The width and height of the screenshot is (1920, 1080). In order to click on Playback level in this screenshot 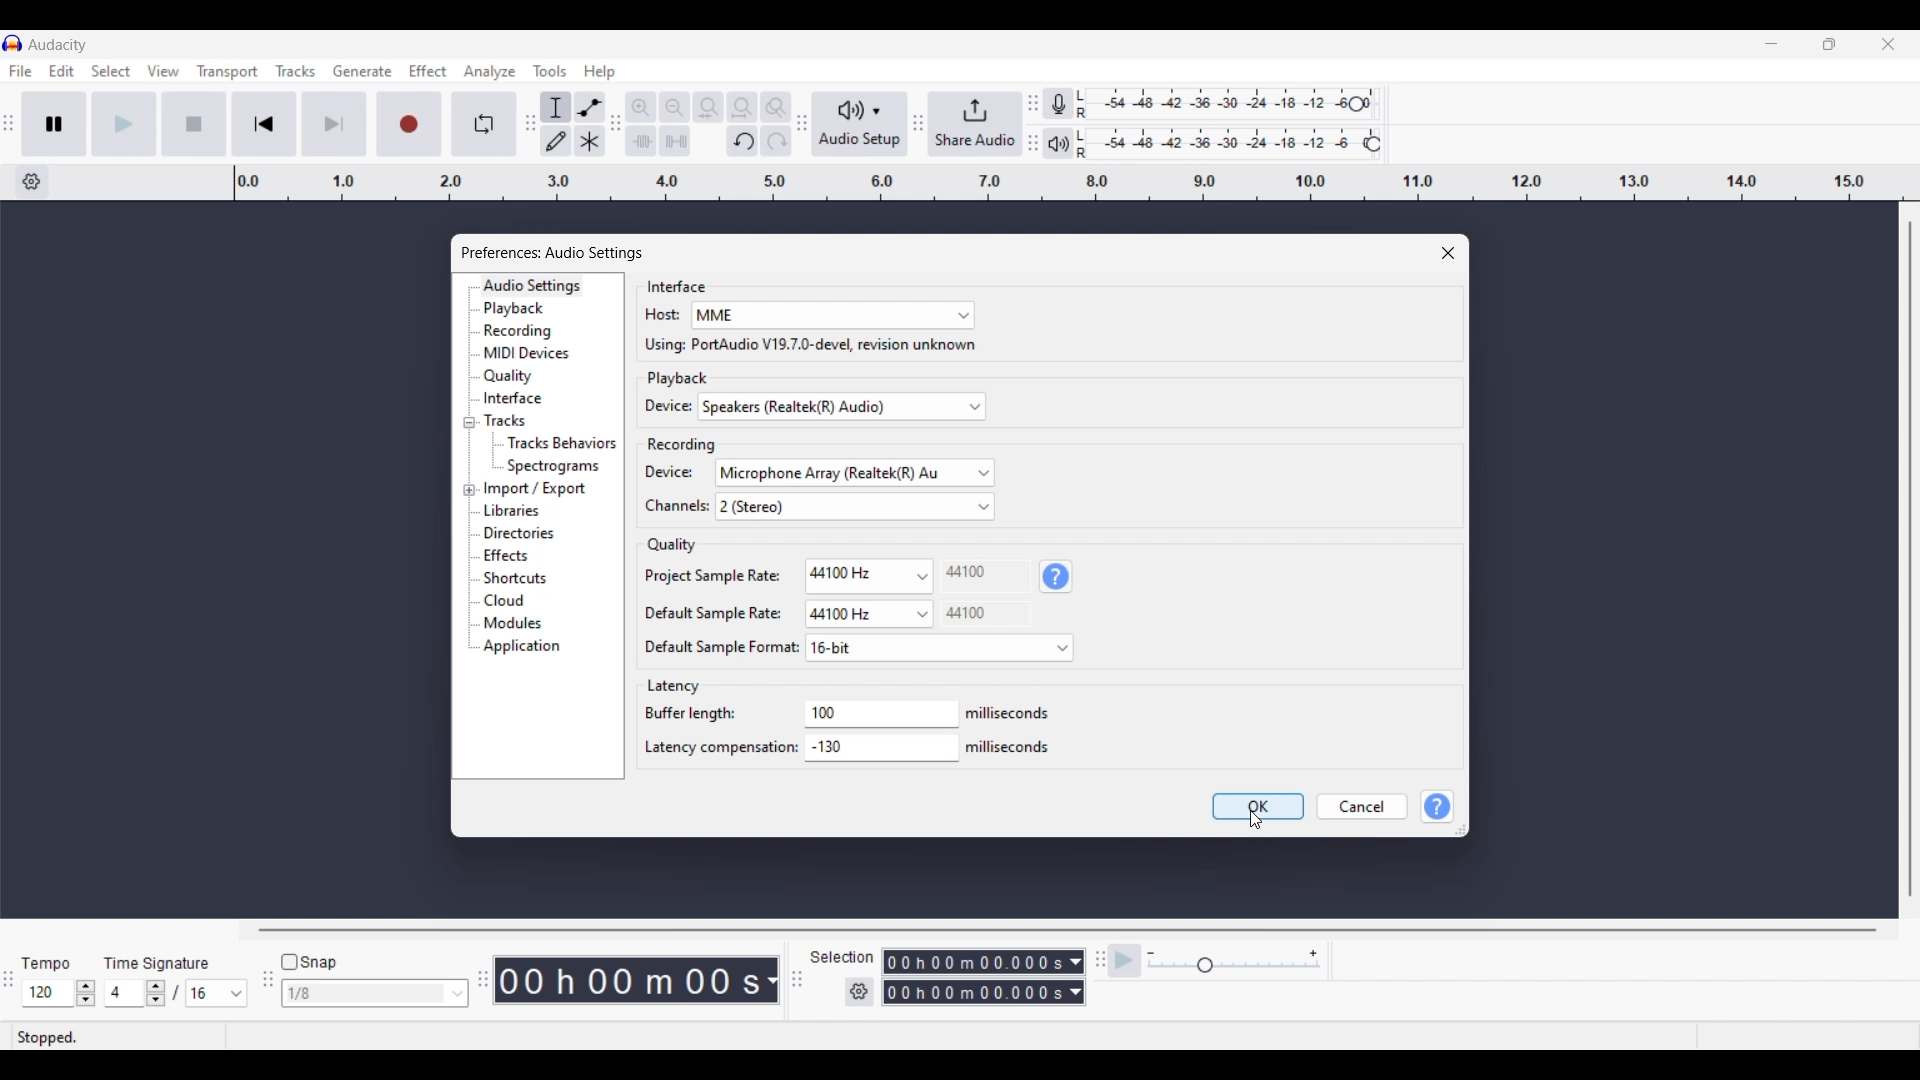, I will do `click(1233, 144)`.